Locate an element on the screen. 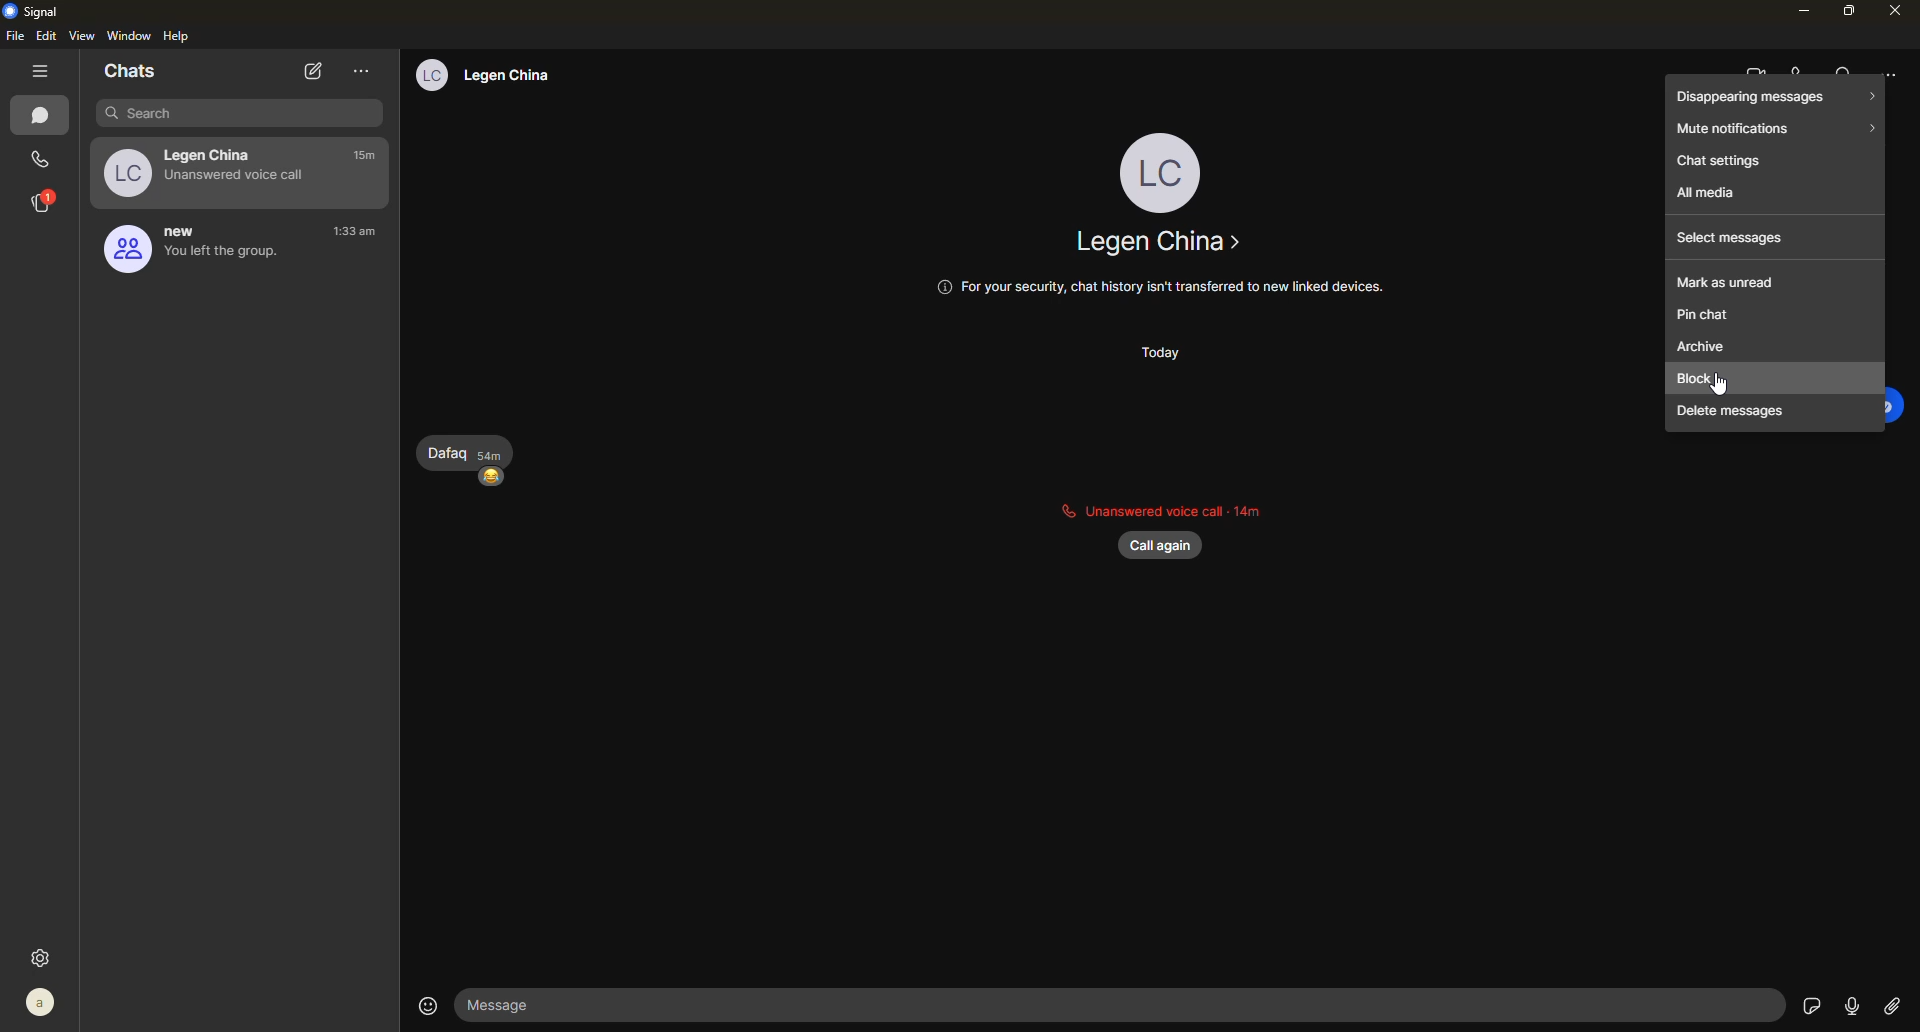  pin chat is located at coordinates (1698, 315).